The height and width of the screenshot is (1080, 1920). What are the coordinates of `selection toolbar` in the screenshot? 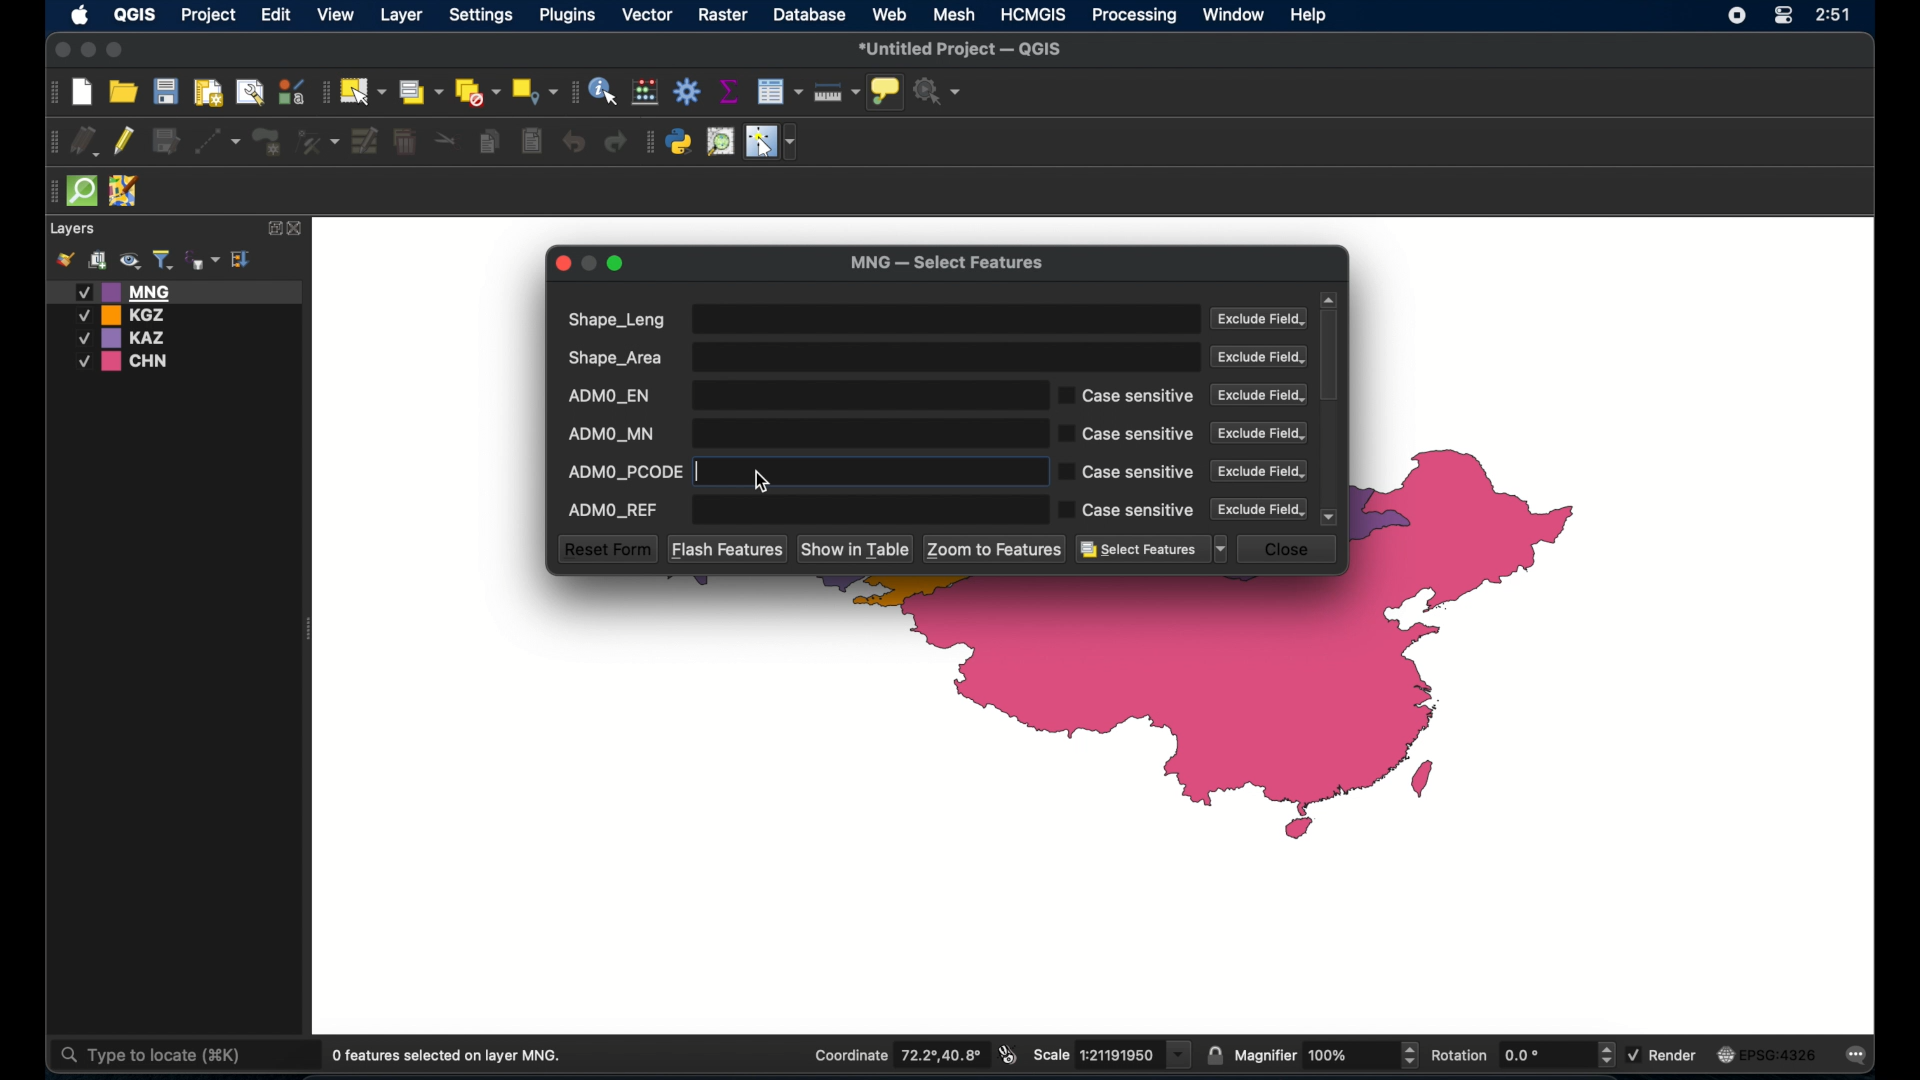 It's located at (323, 90).